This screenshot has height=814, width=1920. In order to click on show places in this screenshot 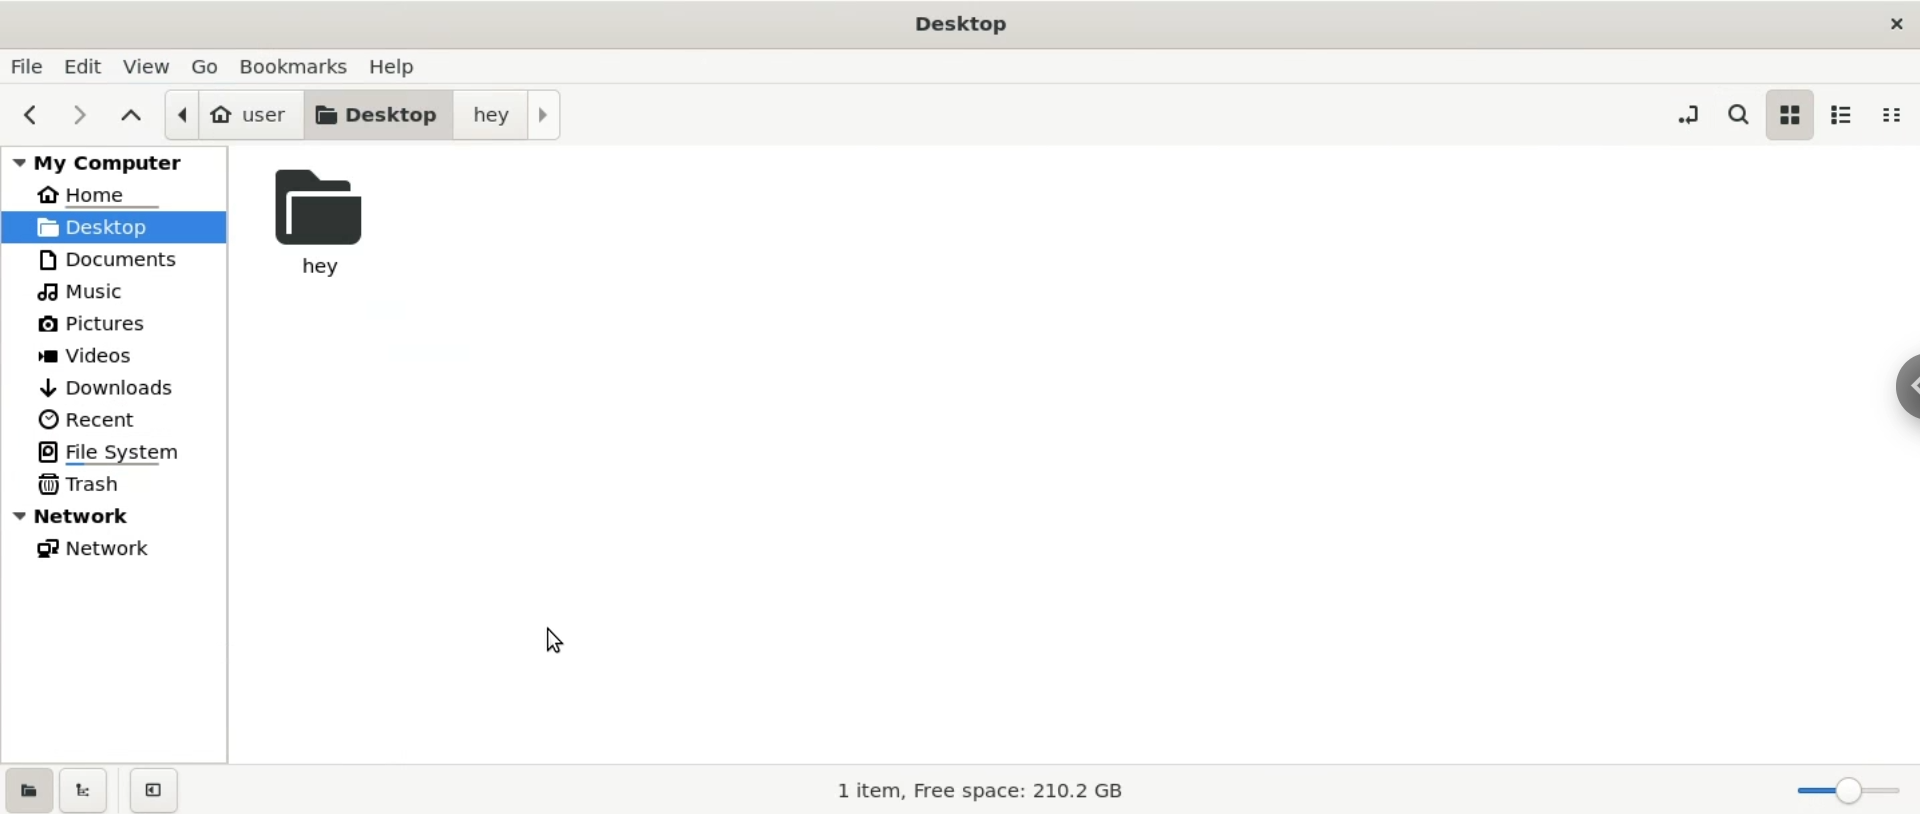, I will do `click(28, 790)`.